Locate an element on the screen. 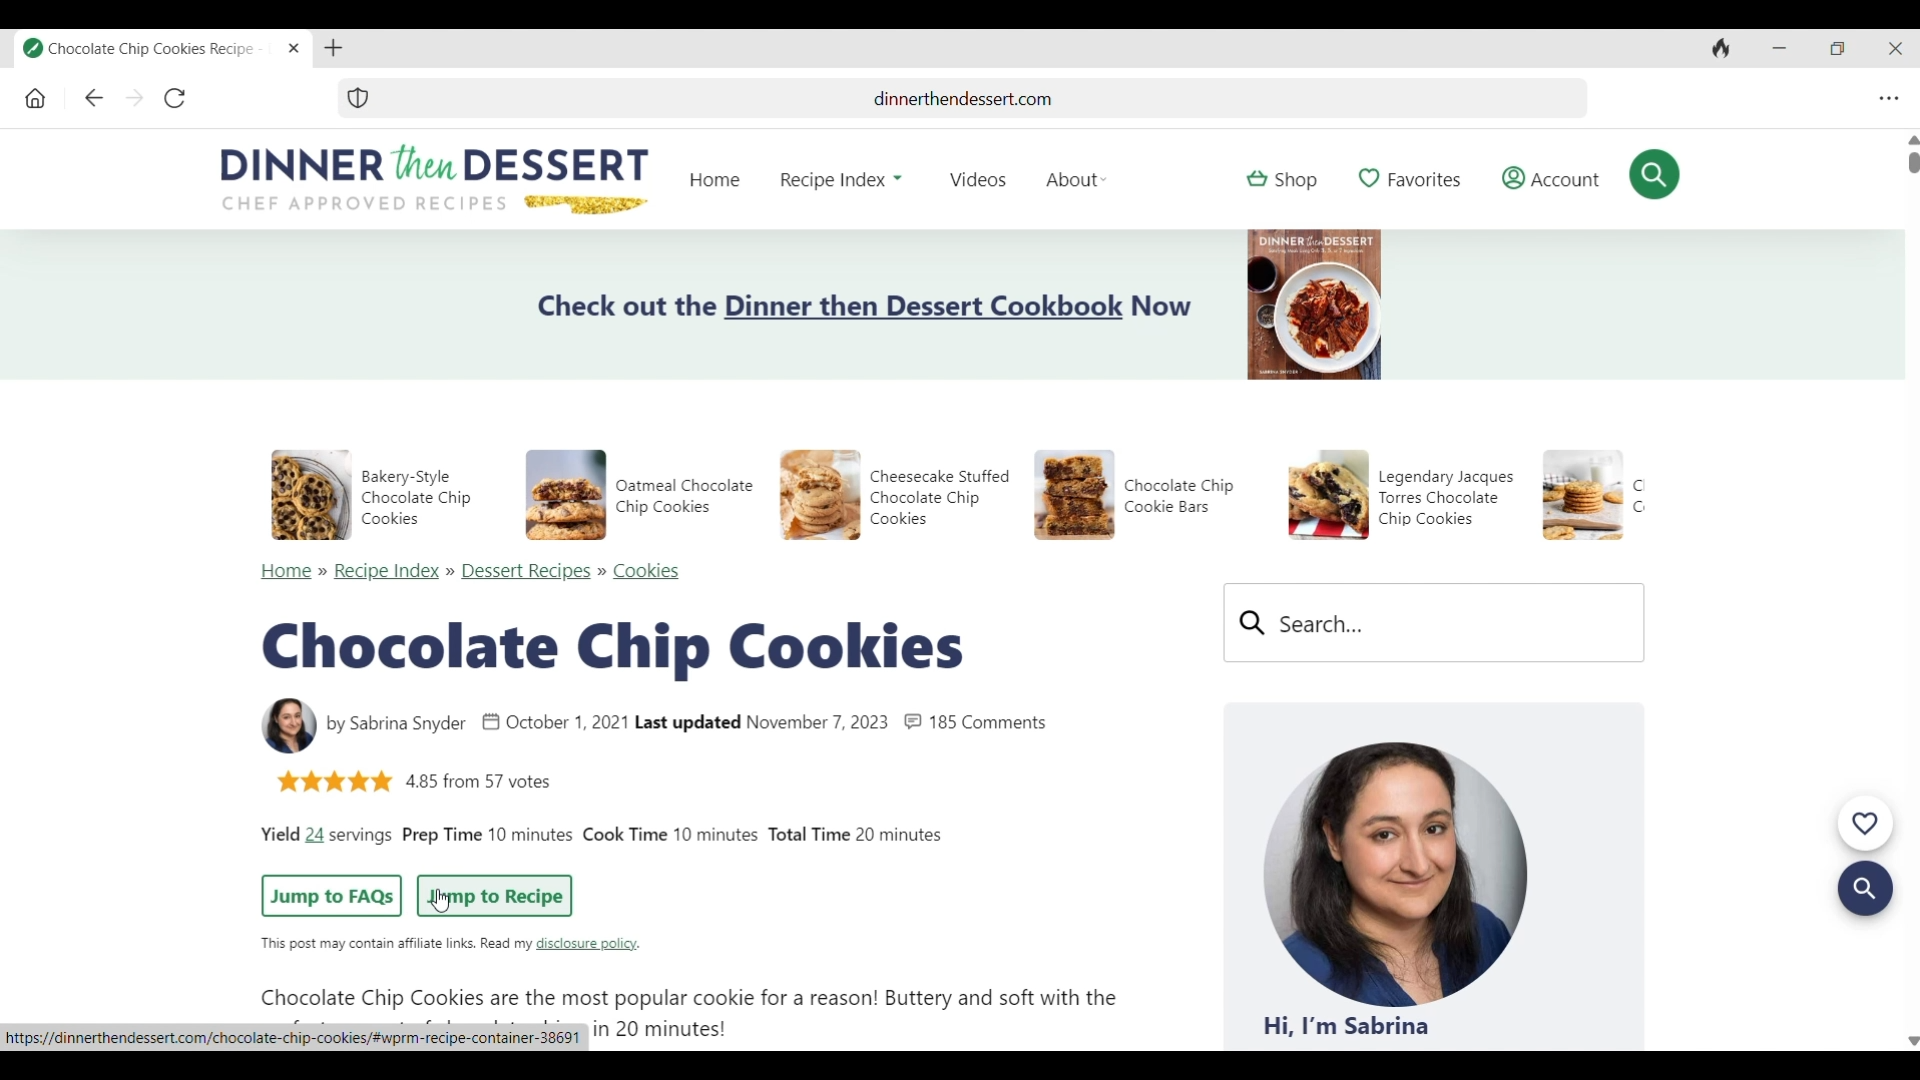  Videos page is located at coordinates (978, 180).